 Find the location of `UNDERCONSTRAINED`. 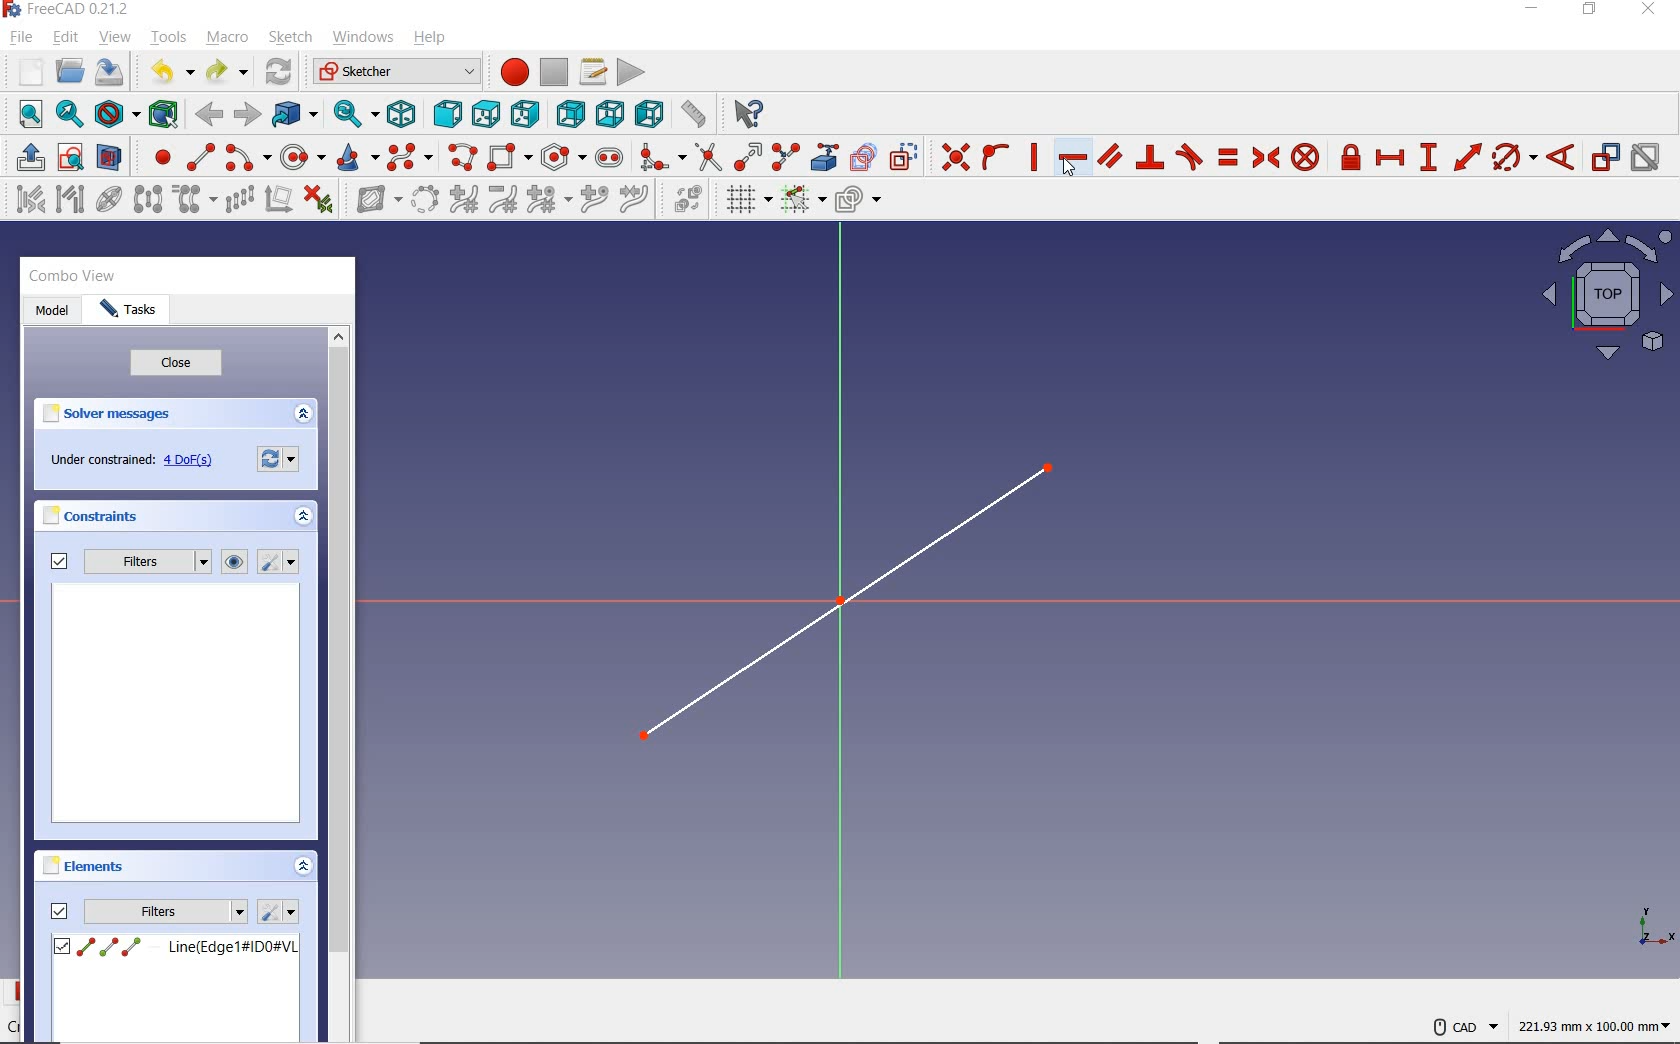

UNDERCONSTRAINED is located at coordinates (129, 462).